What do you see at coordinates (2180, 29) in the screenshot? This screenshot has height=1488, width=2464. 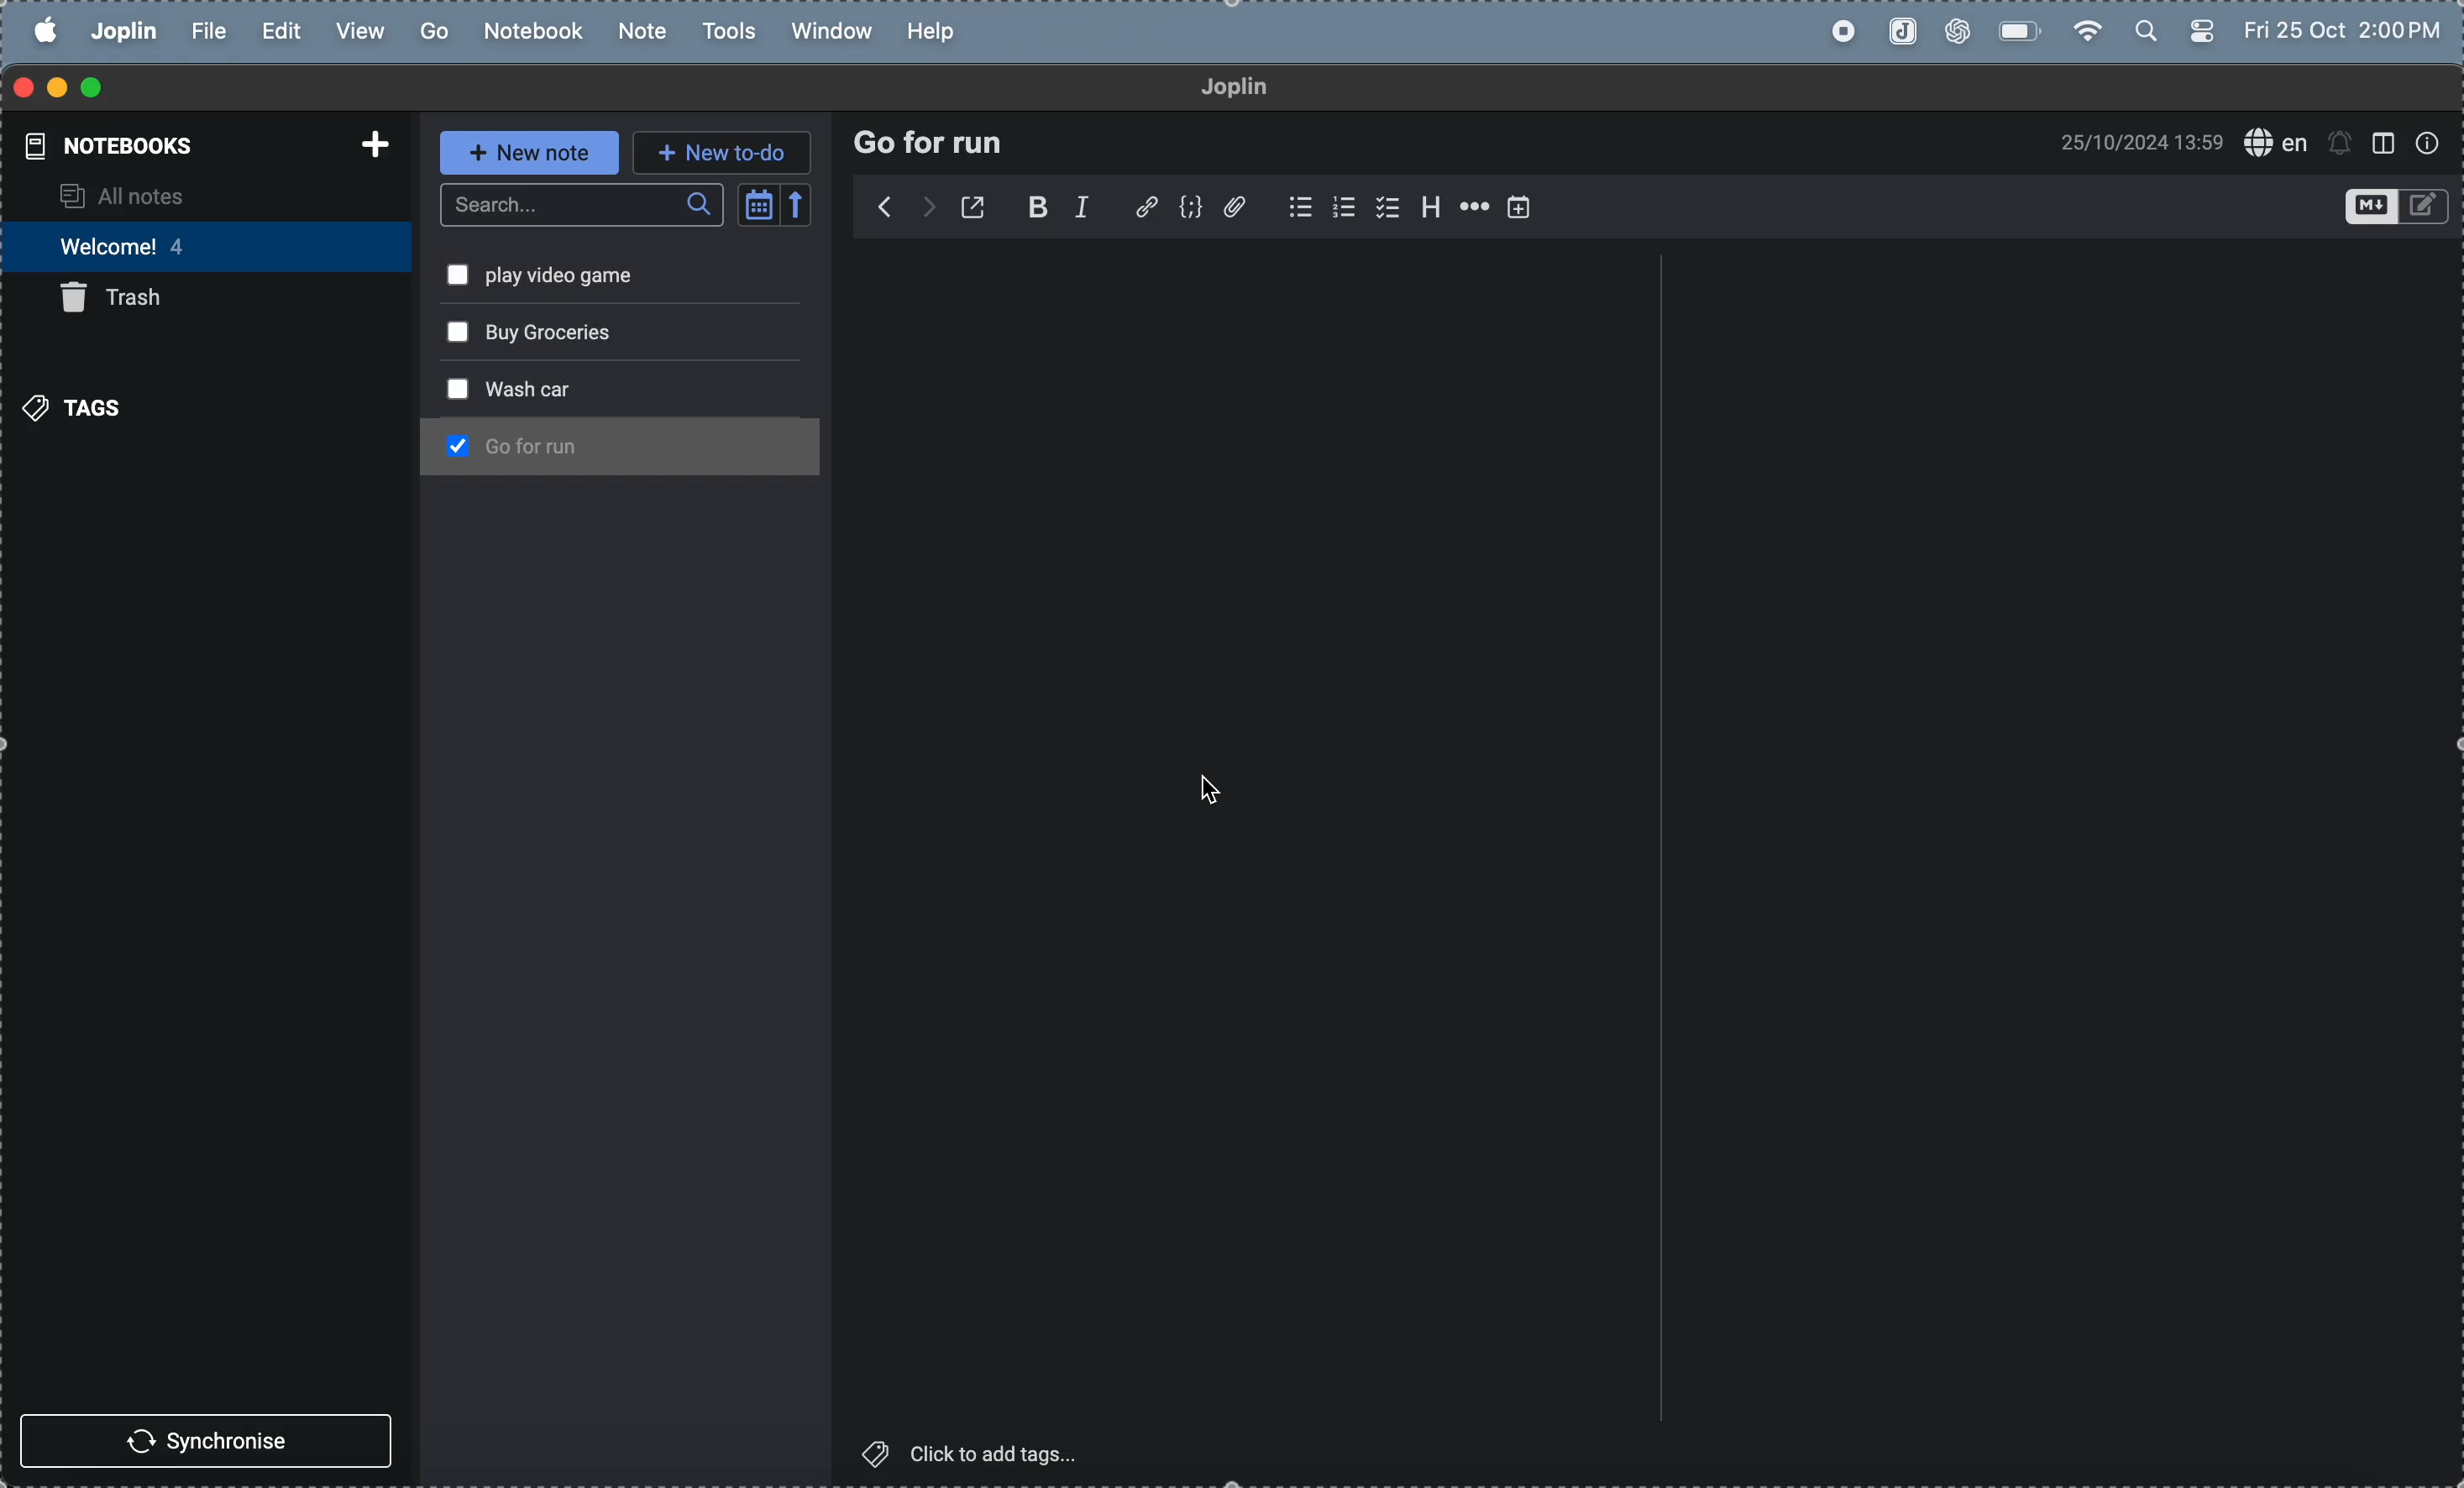 I see `apple widgets` at bounding box center [2180, 29].